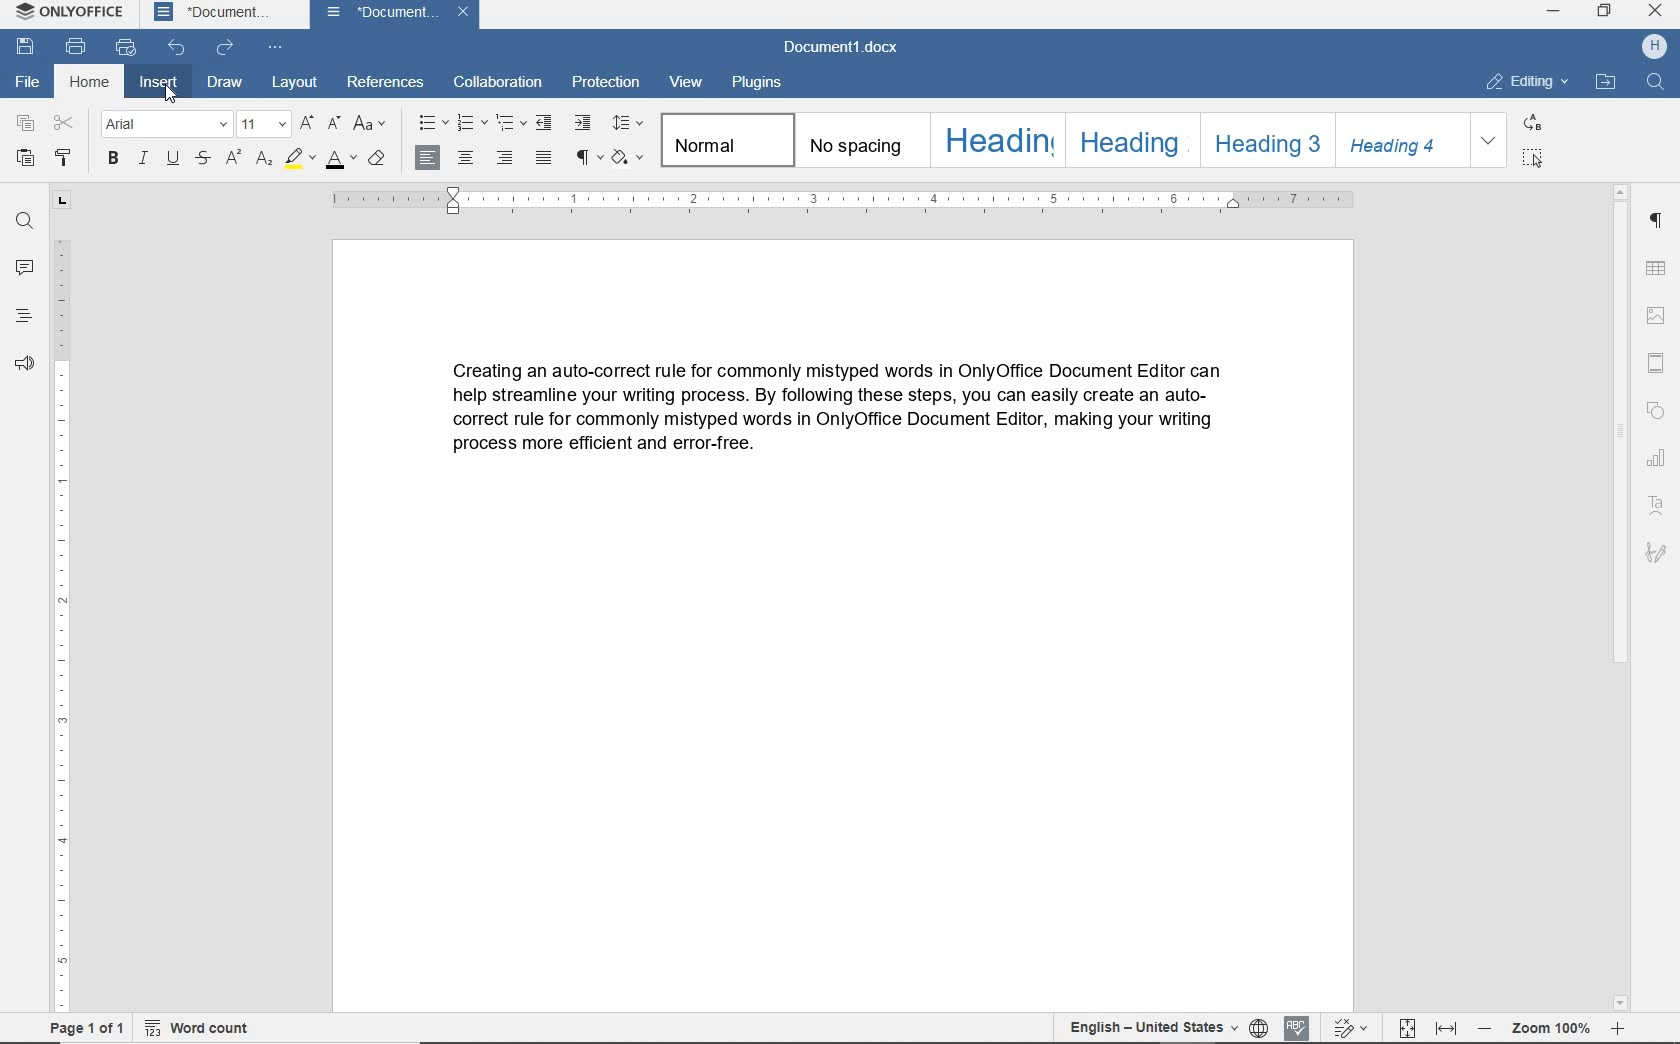 This screenshot has width=1680, height=1044. Describe the element at coordinates (605, 83) in the screenshot. I see `protection` at that location.